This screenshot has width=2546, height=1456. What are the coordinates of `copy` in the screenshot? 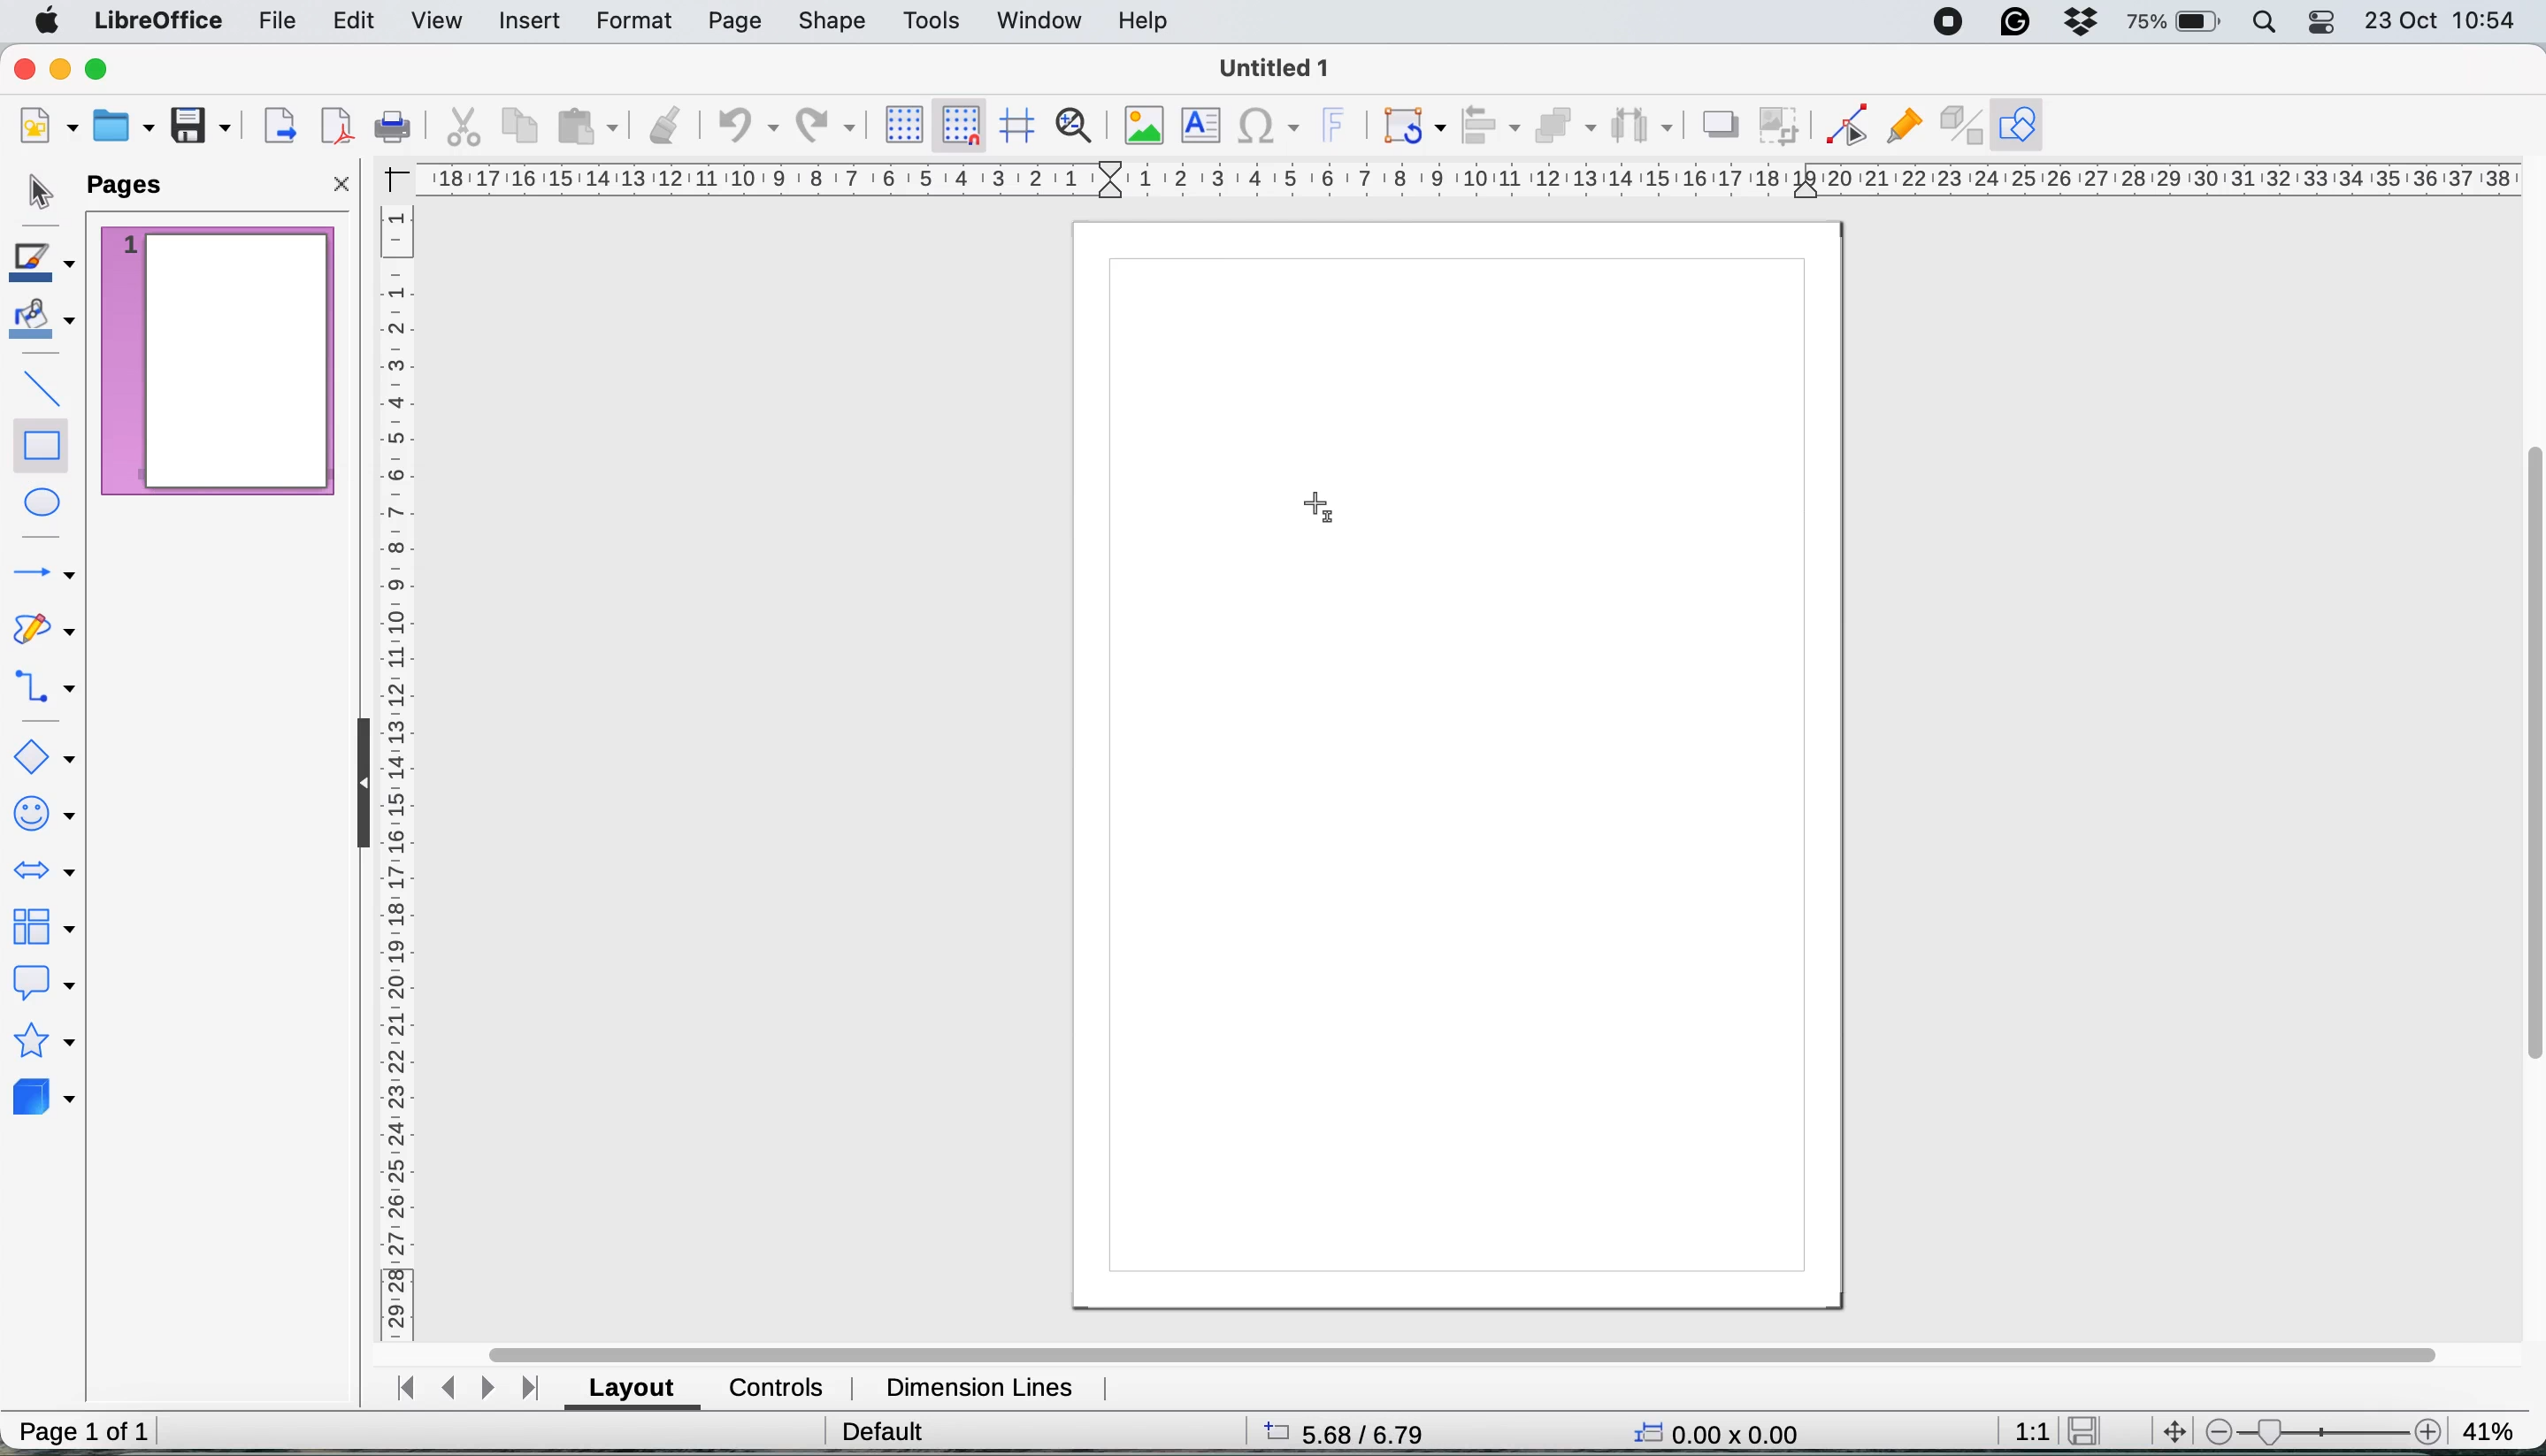 It's located at (526, 126).